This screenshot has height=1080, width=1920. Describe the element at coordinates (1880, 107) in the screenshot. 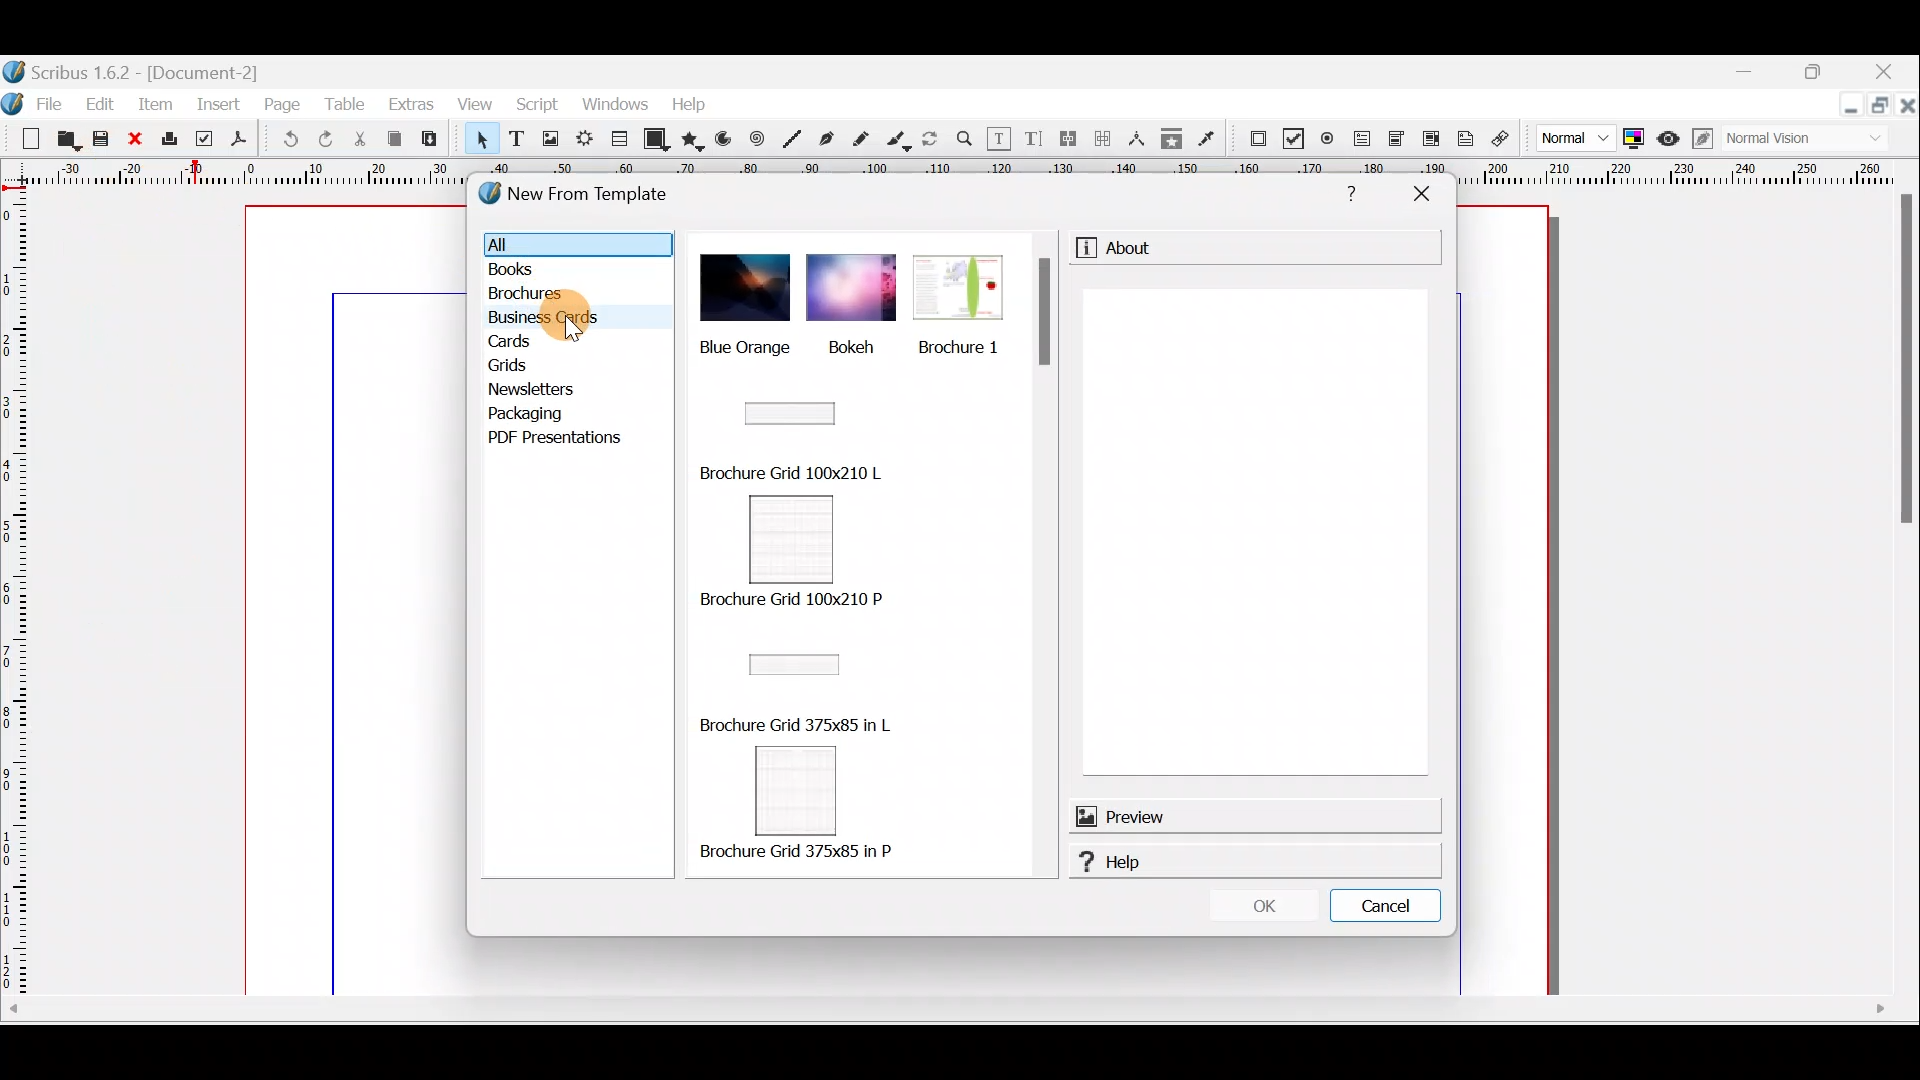

I see `Maximise` at that location.